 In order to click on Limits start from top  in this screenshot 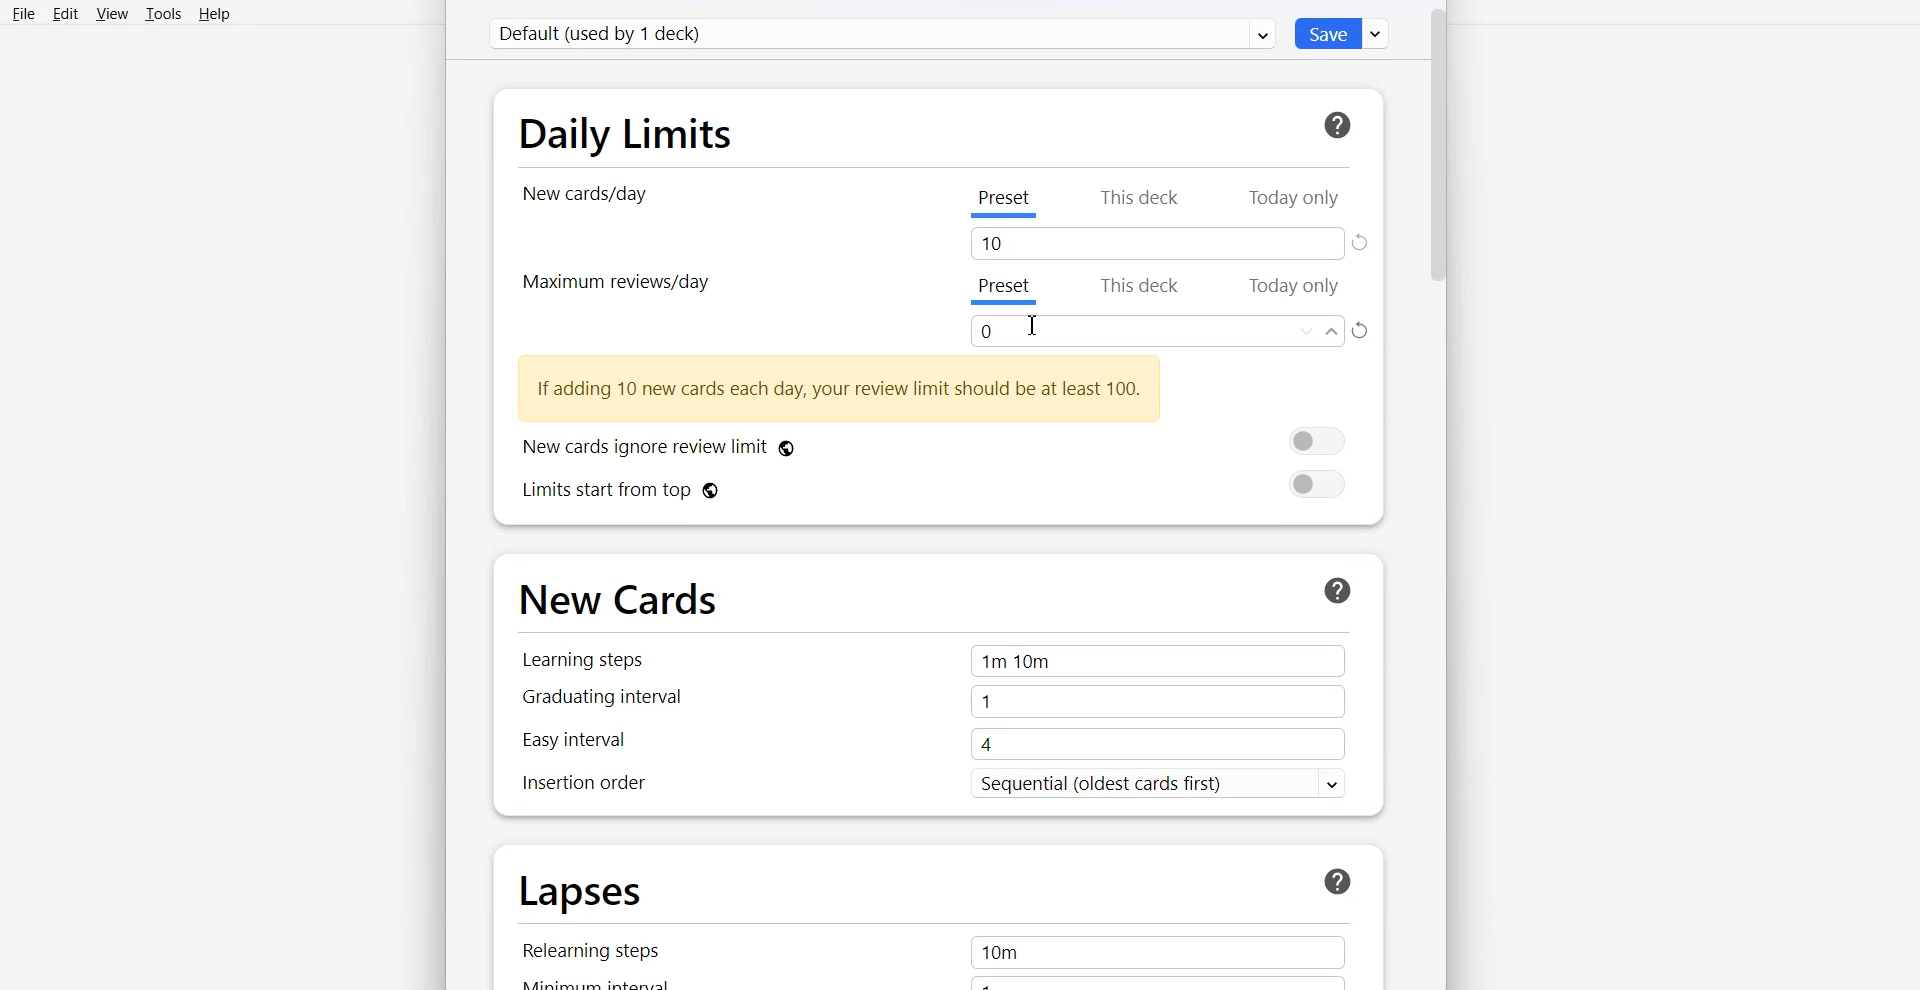, I will do `click(934, 488)`.